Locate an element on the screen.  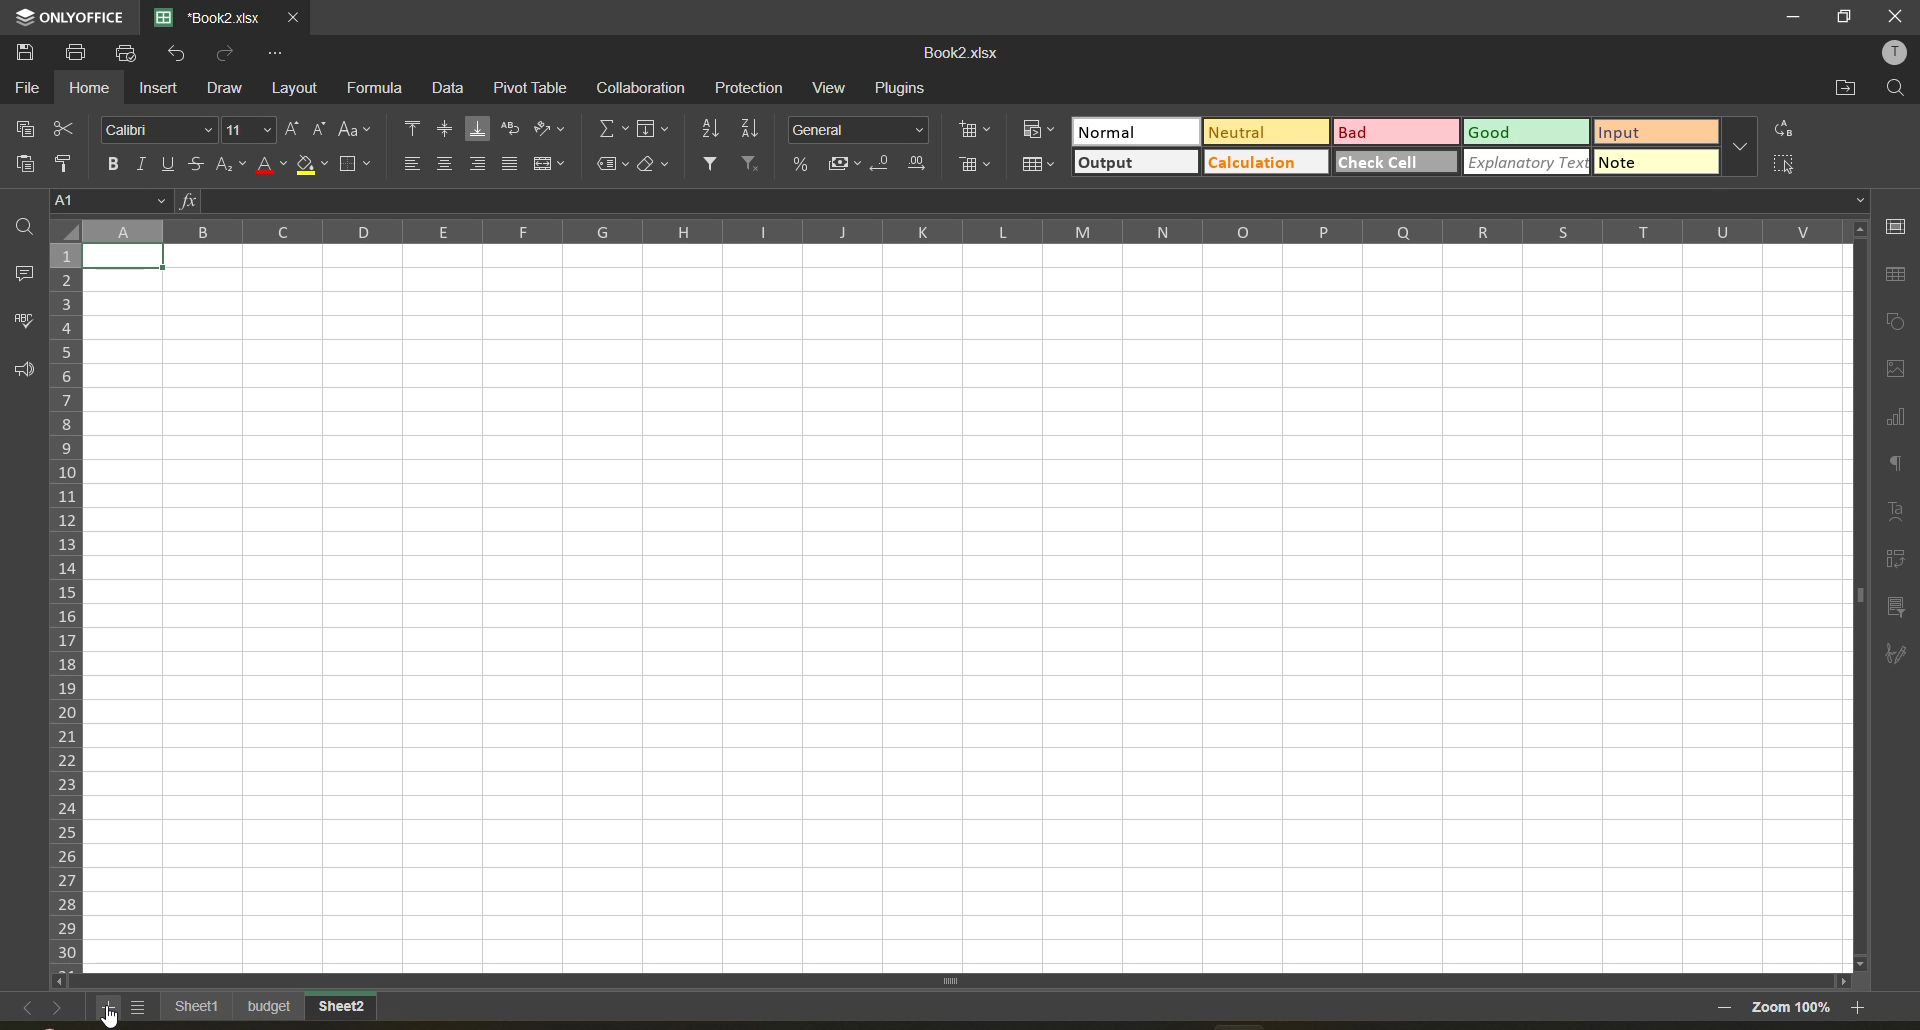
scroll bar is located at coordinates (1011, 982).